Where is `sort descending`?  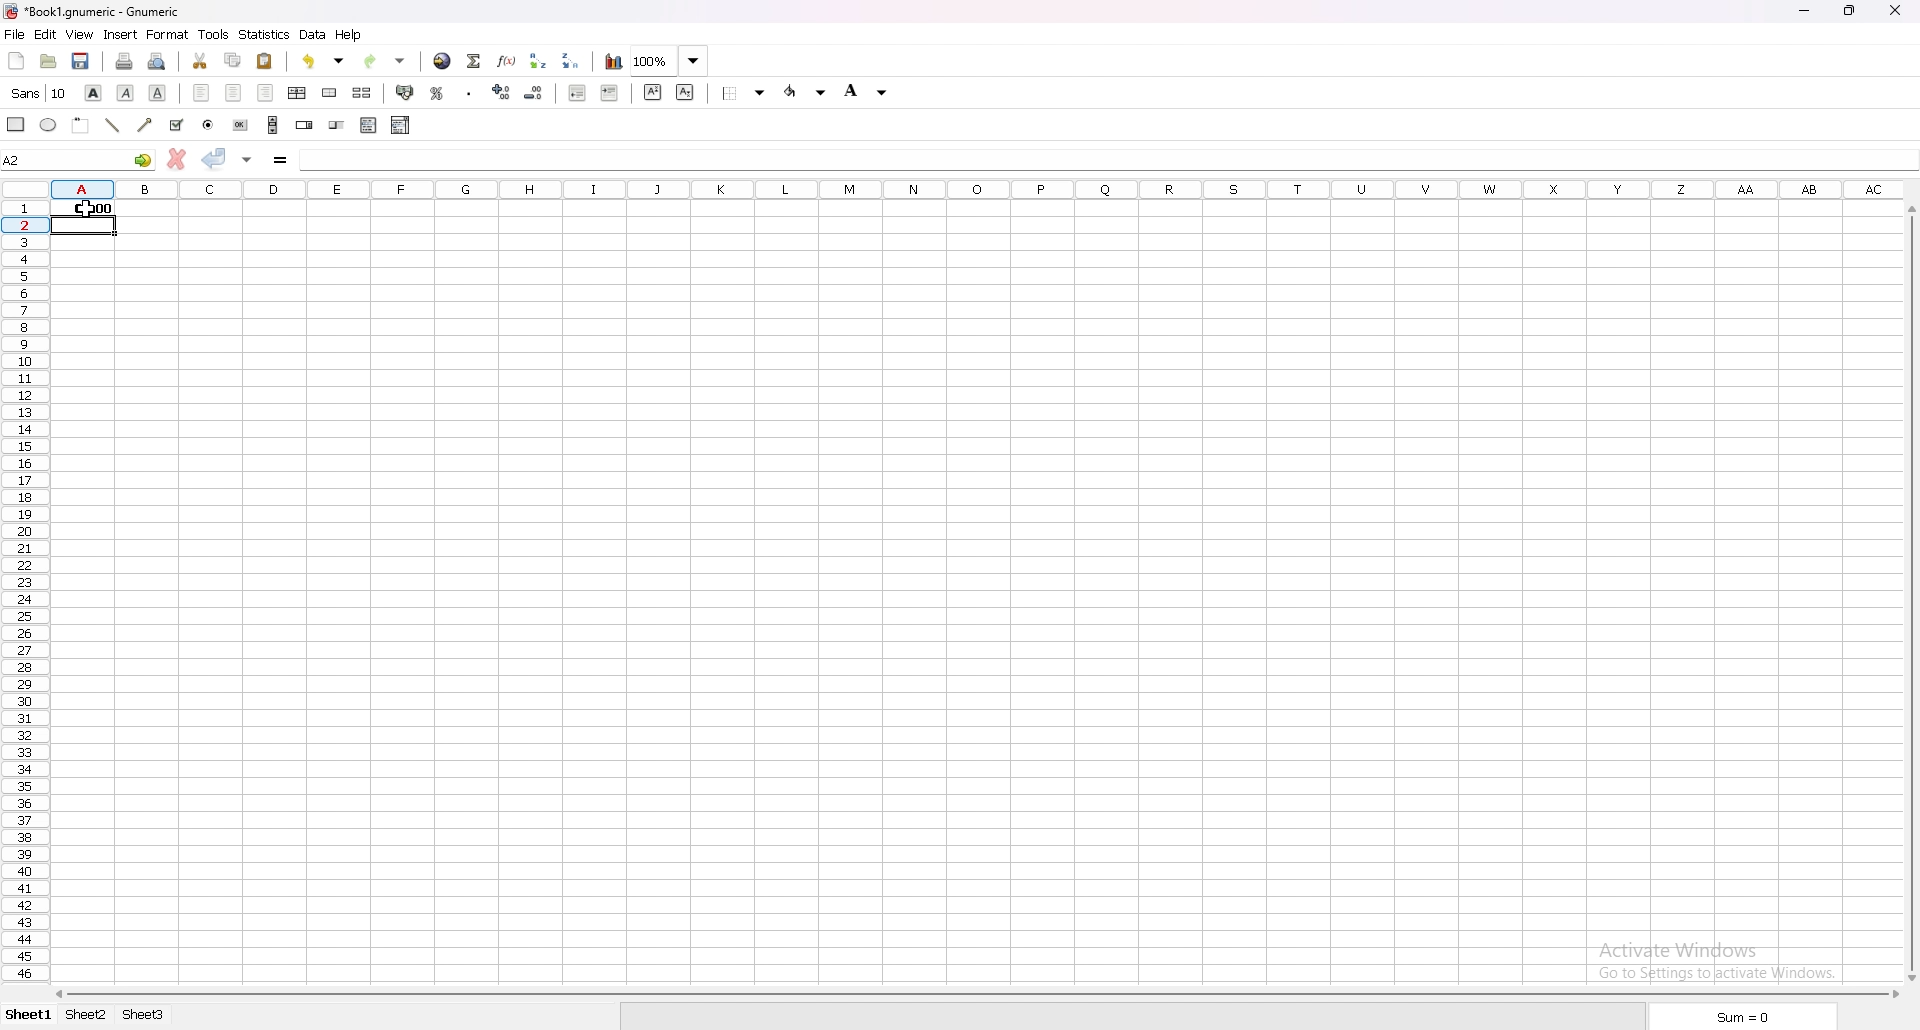
sort descending is located at coordinates (570, 61).